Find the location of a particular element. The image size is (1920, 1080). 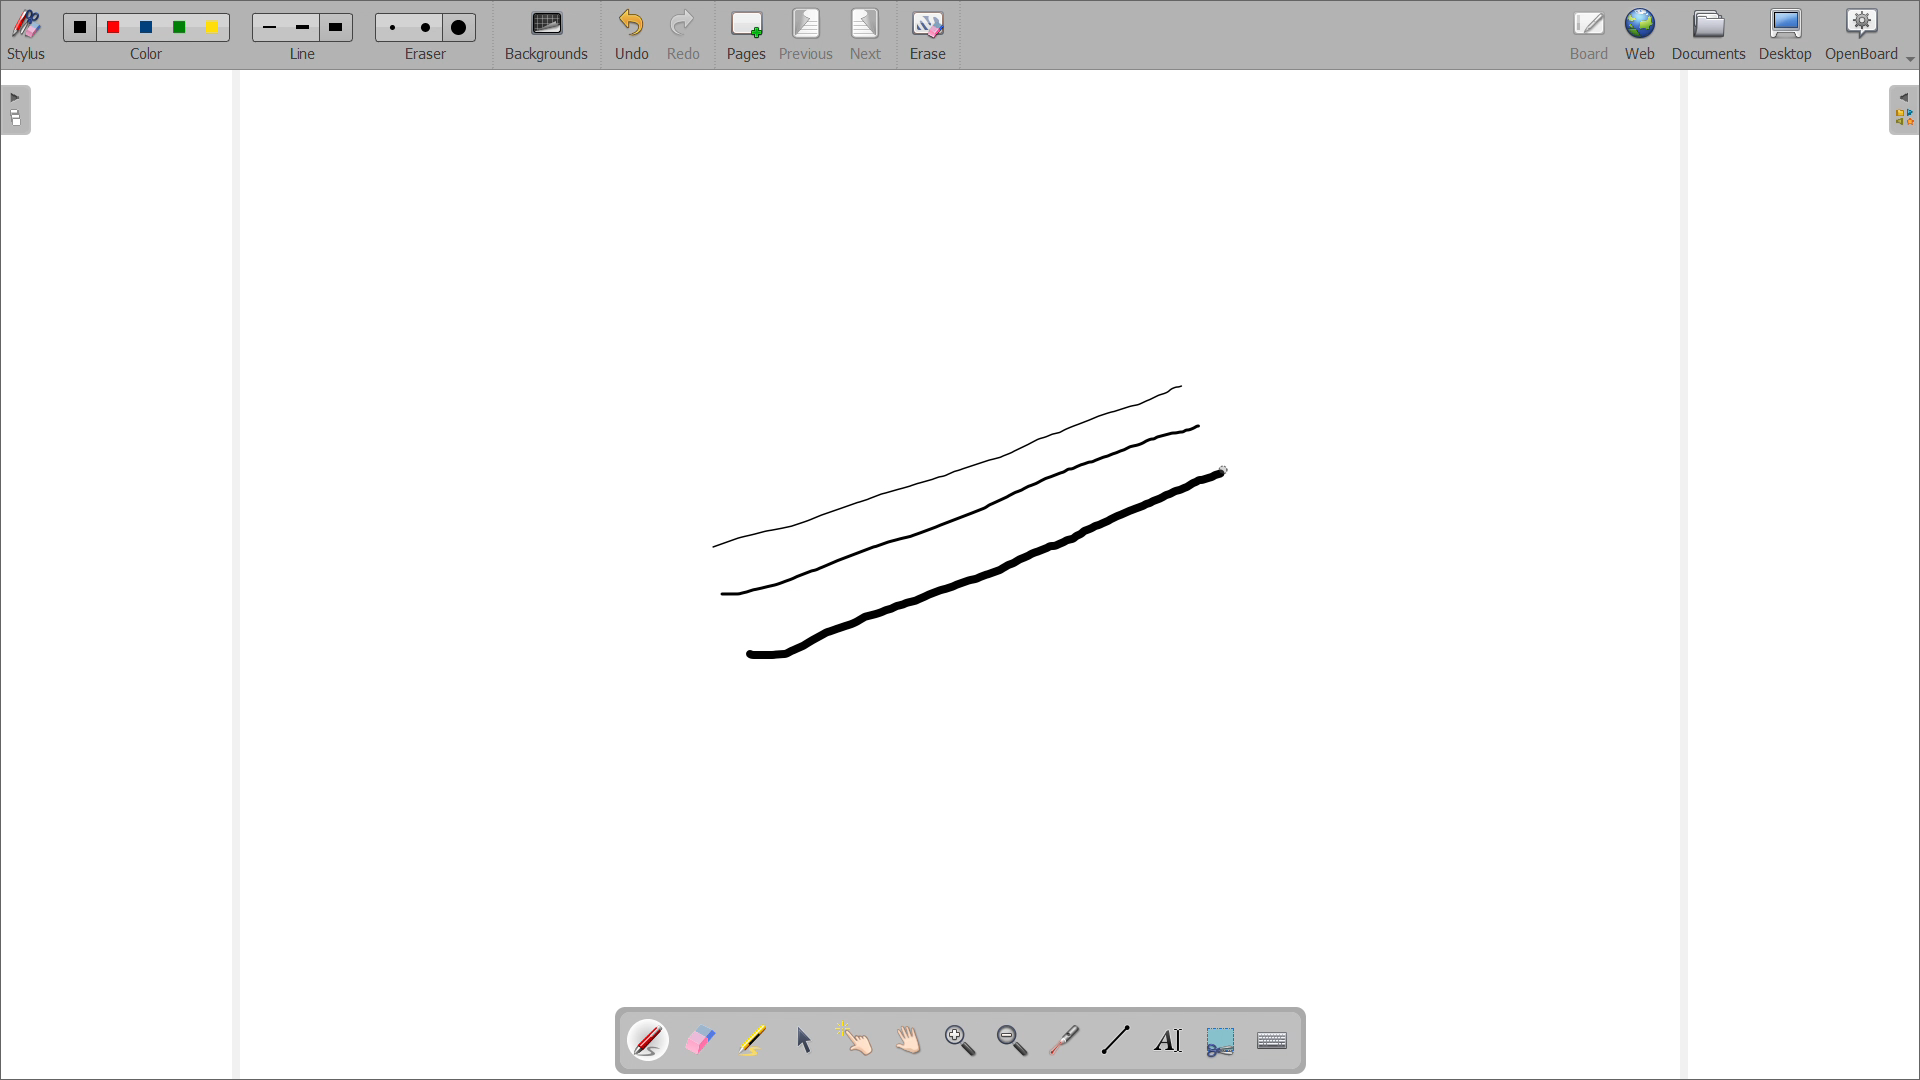

next page is located at coordinates (867, 35).